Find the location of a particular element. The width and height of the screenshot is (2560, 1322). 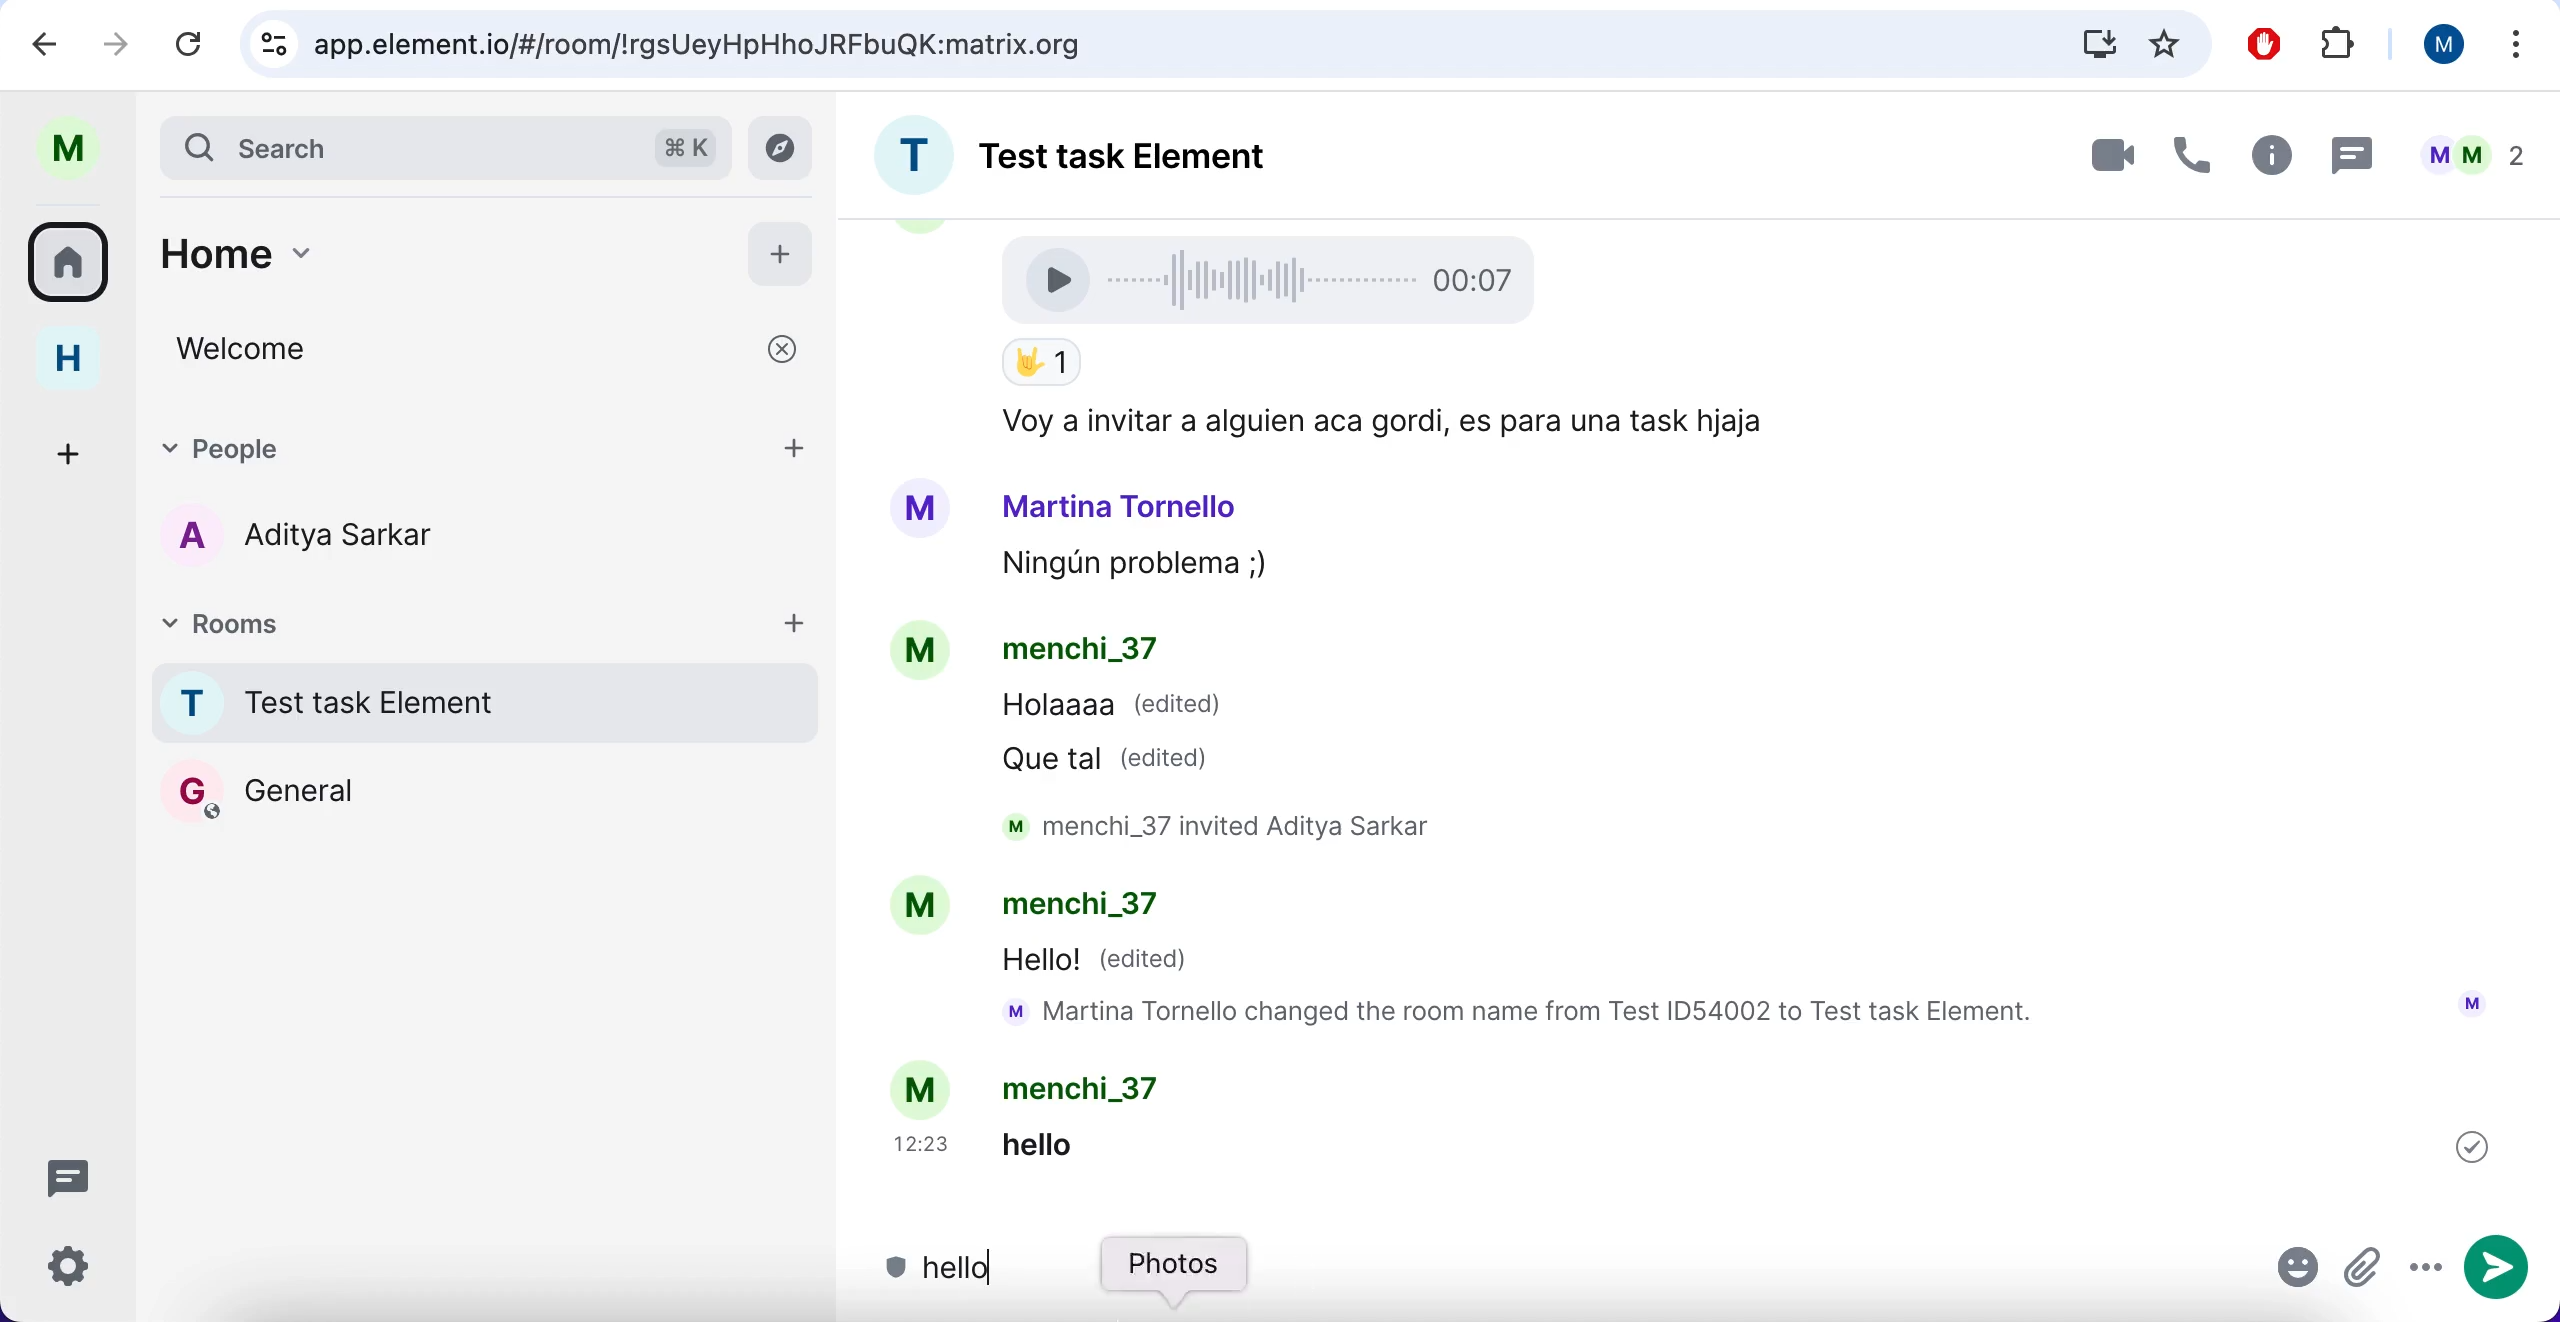

Avatar is located at coordinates (924, 1088).